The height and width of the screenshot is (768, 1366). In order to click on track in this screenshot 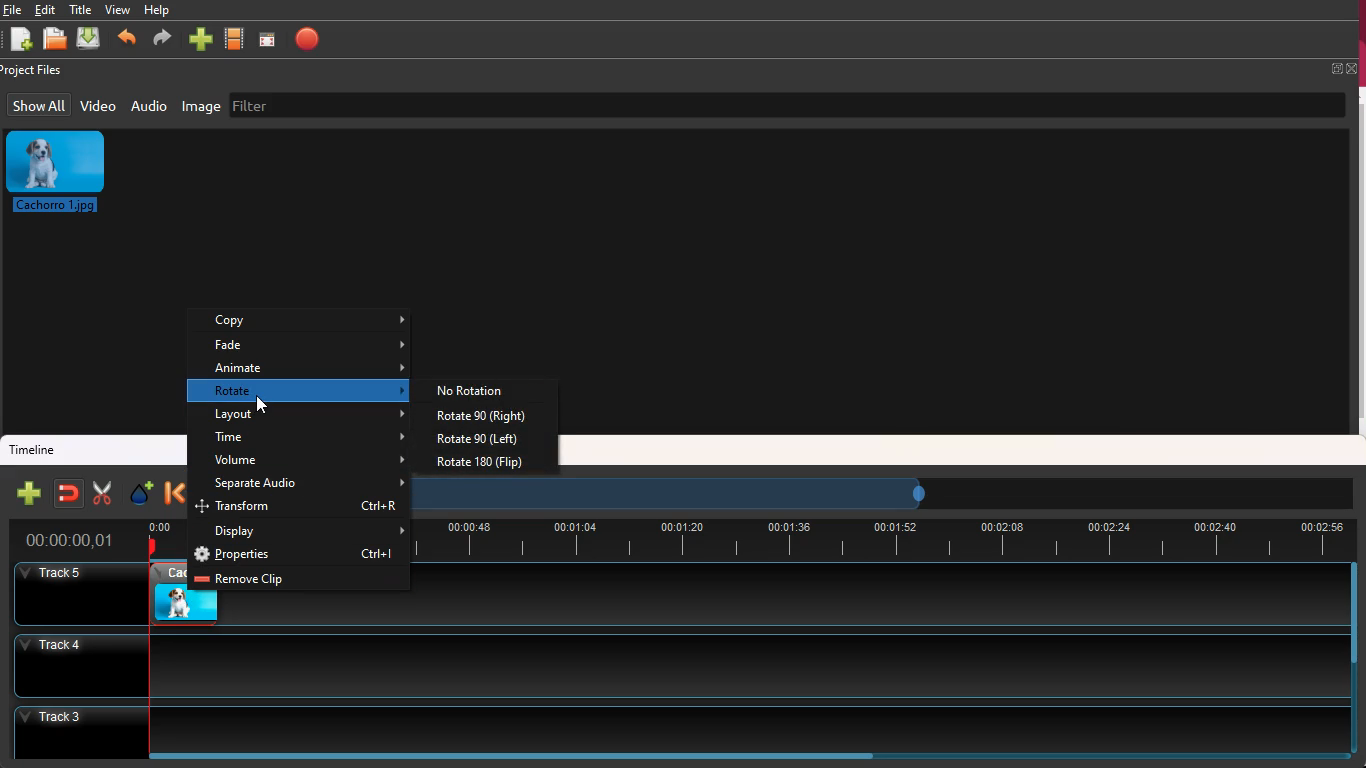, I will do `click(668, 722)`.